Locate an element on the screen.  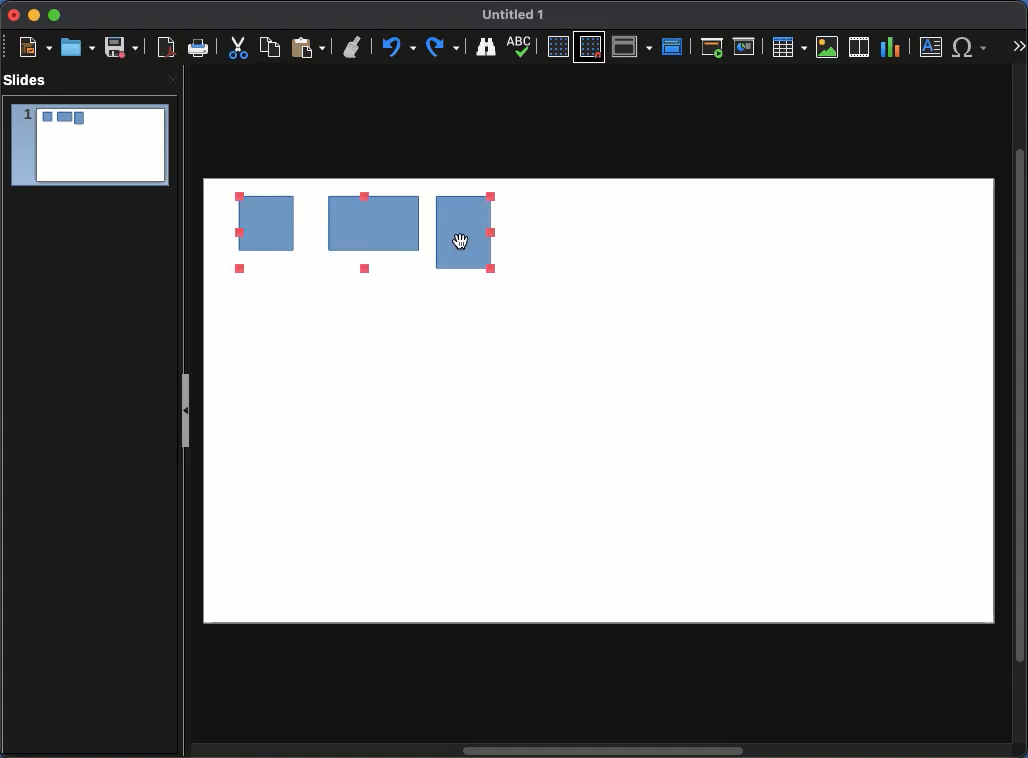
Items selected is located at coordinates (303, 233).